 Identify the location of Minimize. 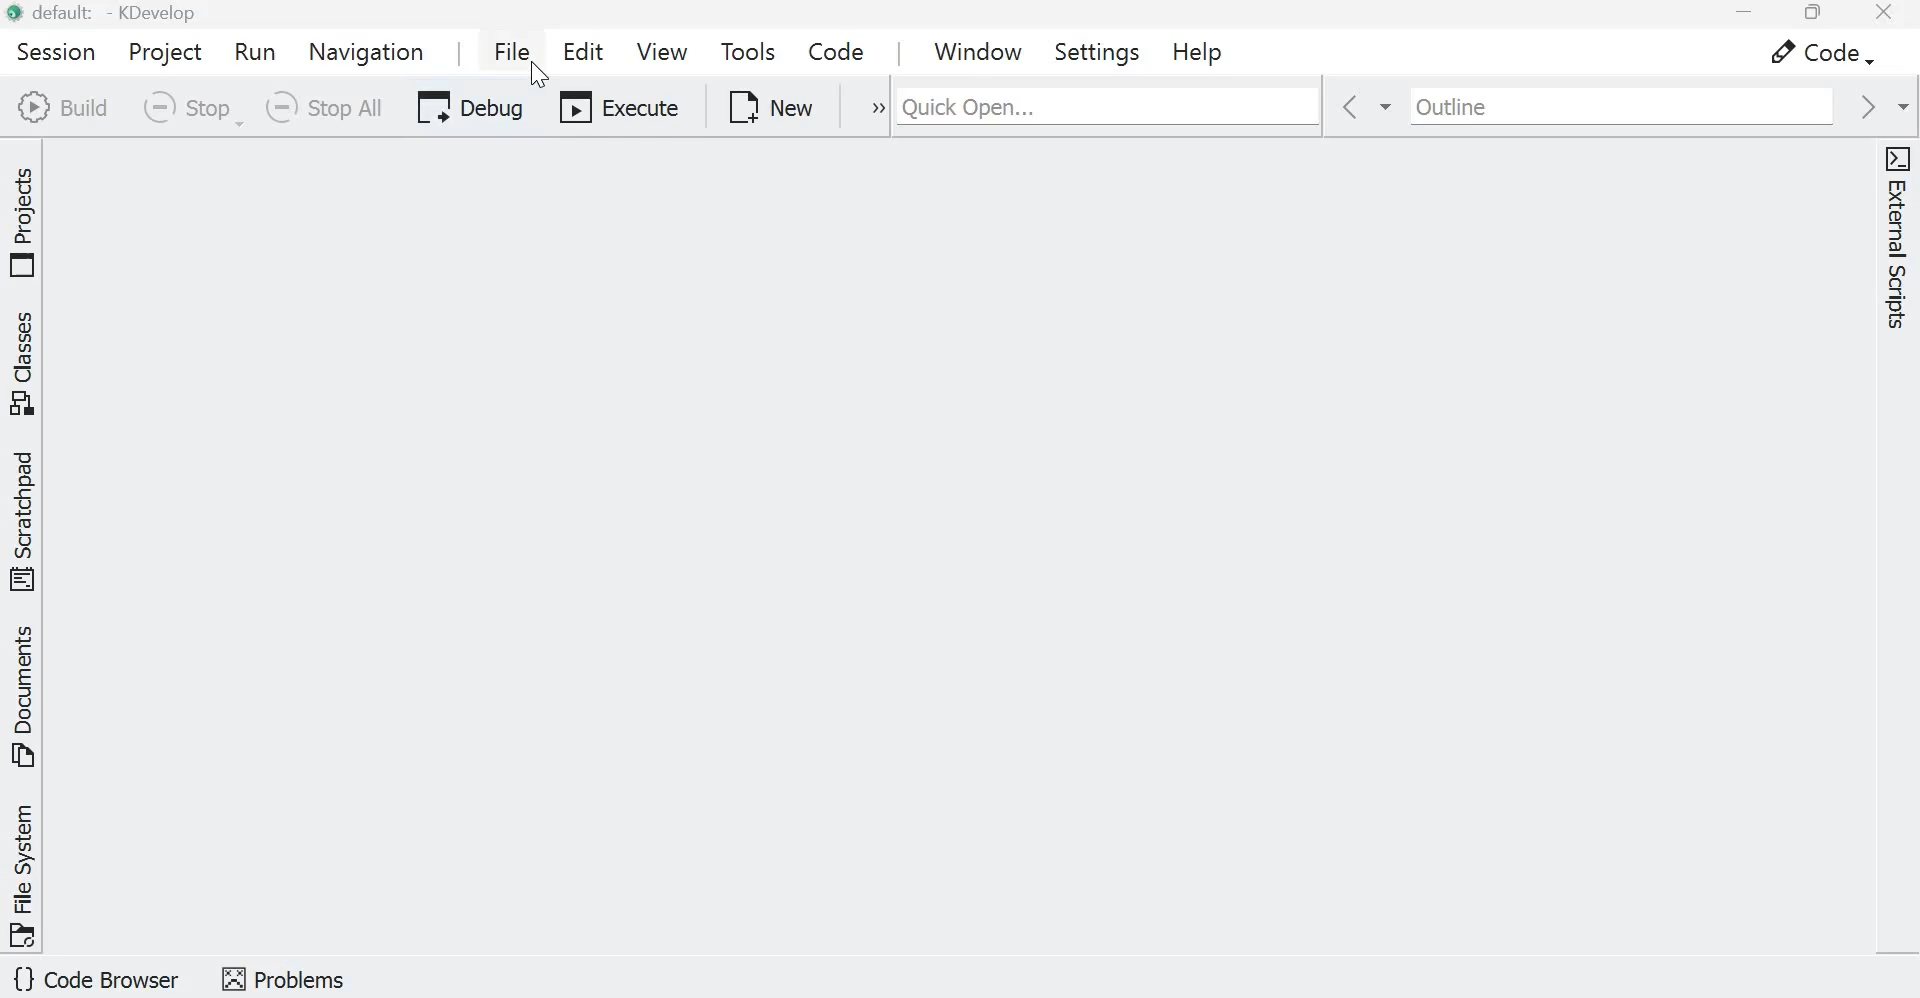
(1737, 15).